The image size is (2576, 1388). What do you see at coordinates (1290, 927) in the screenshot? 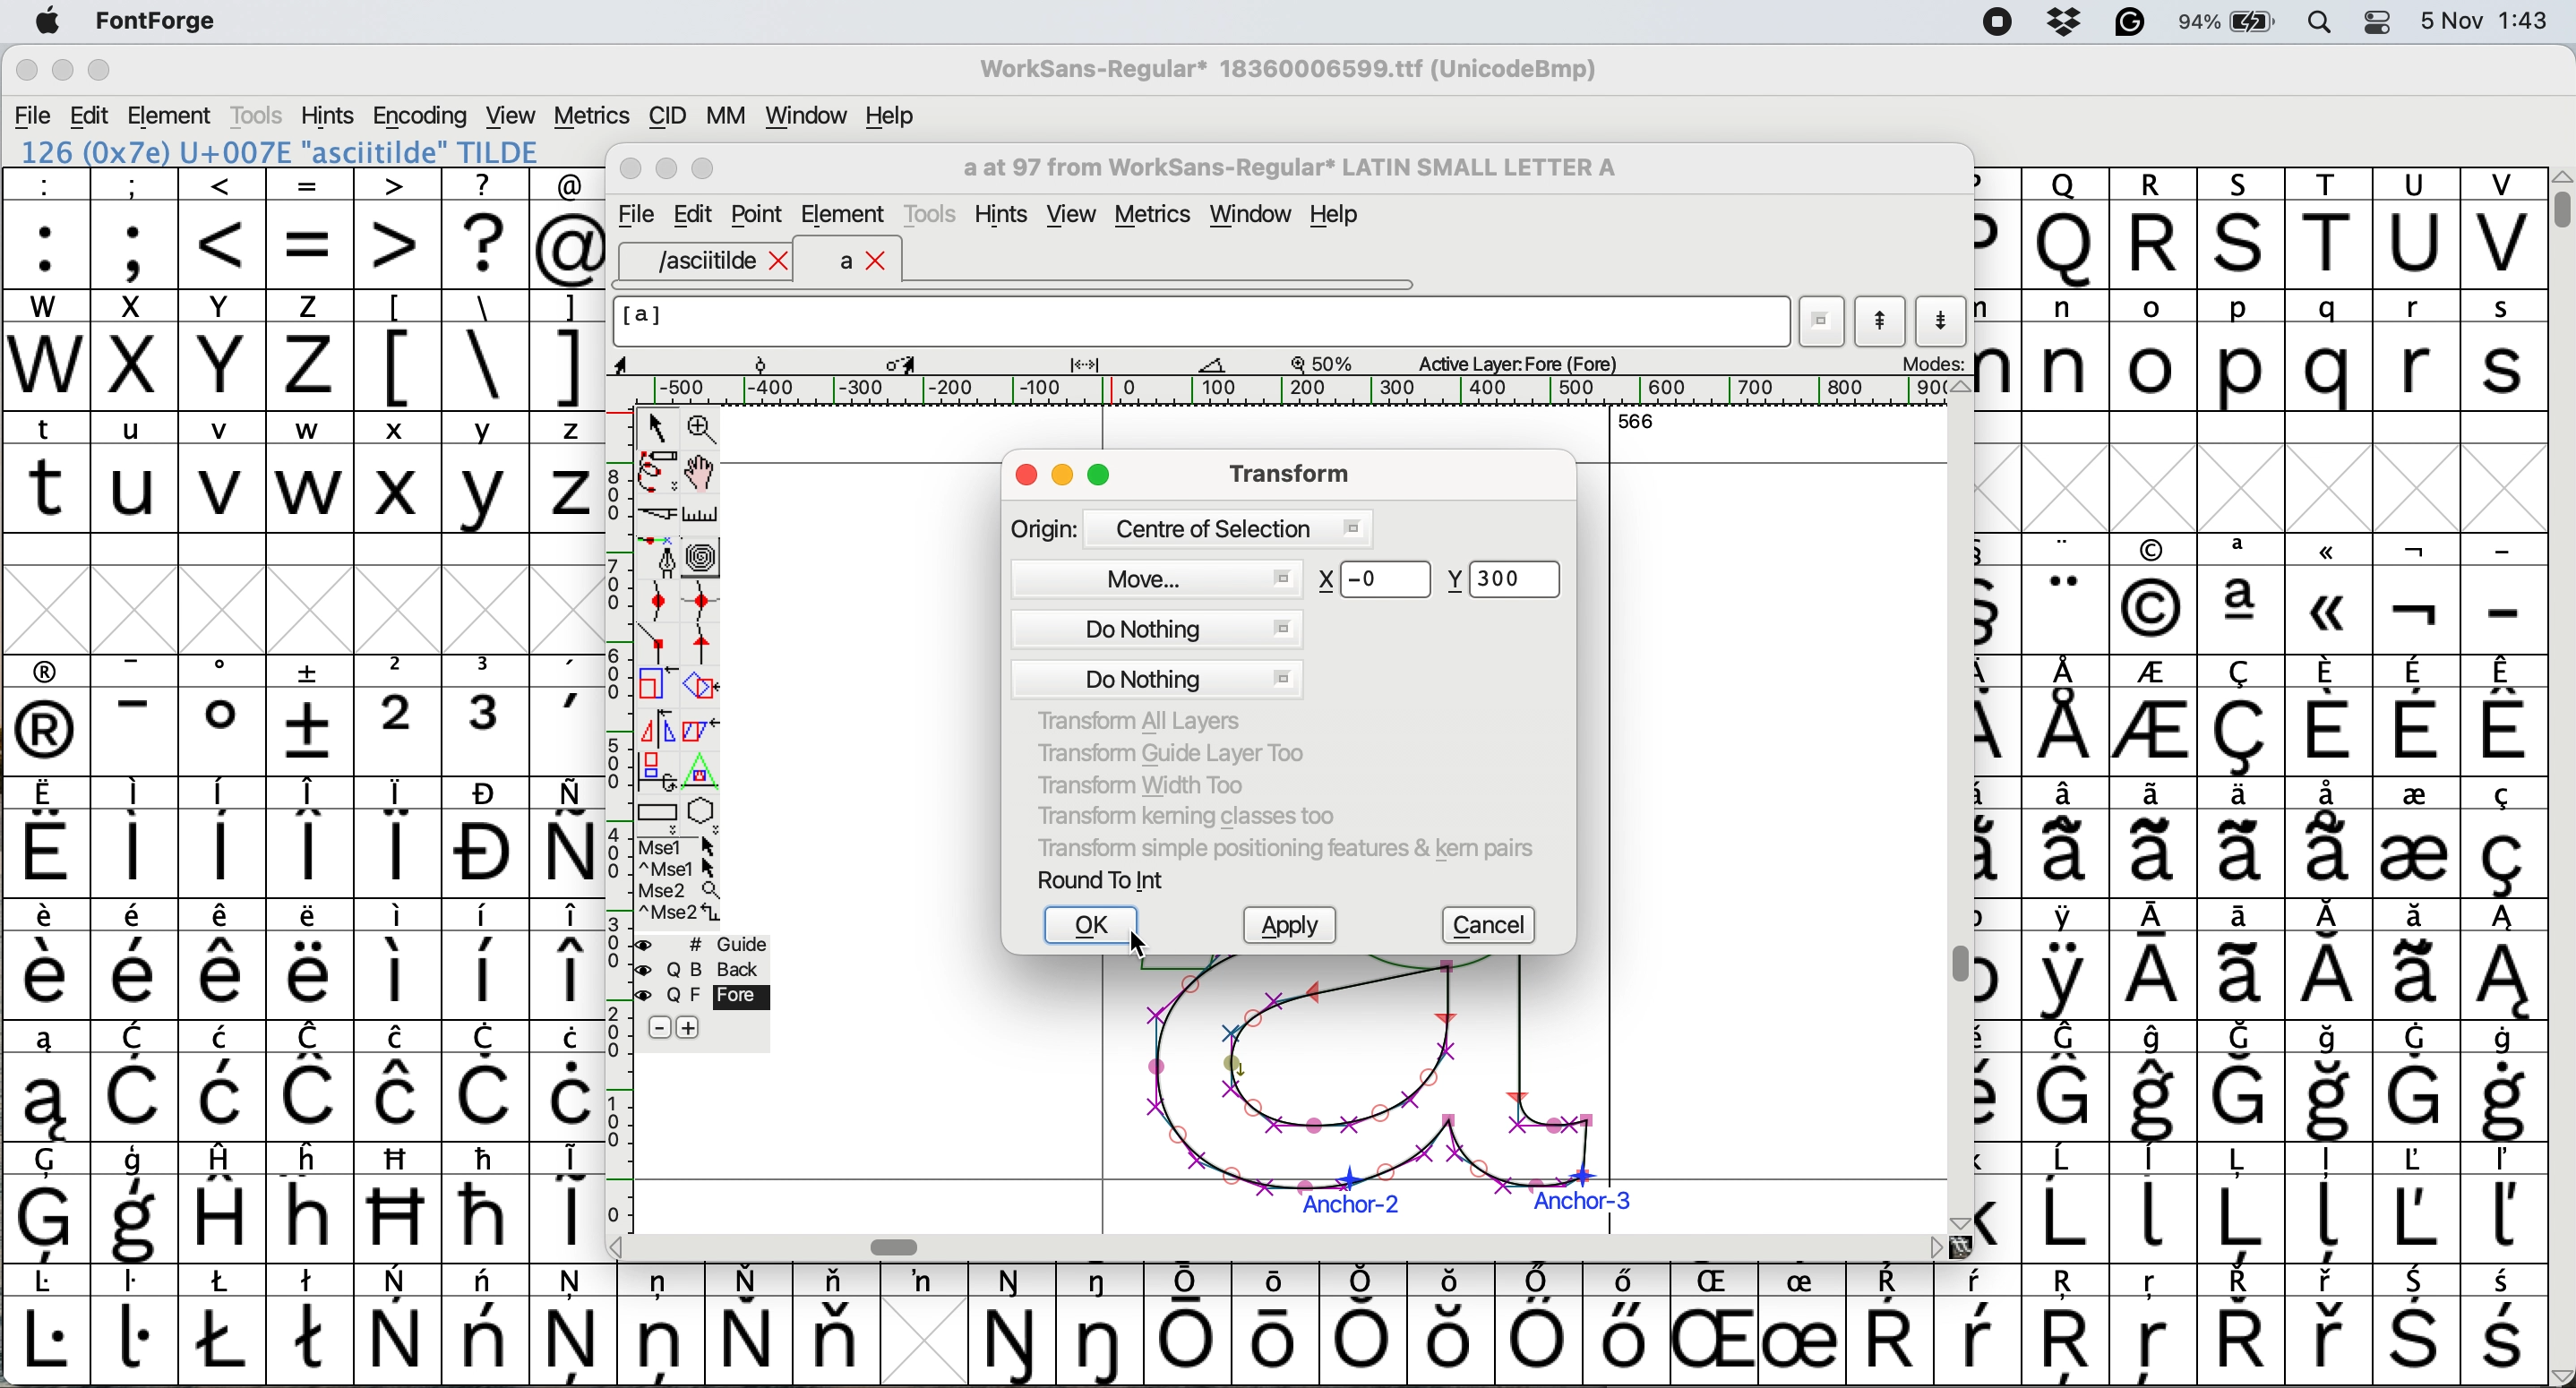
I see `apply` at bounding box center [1290, 927].